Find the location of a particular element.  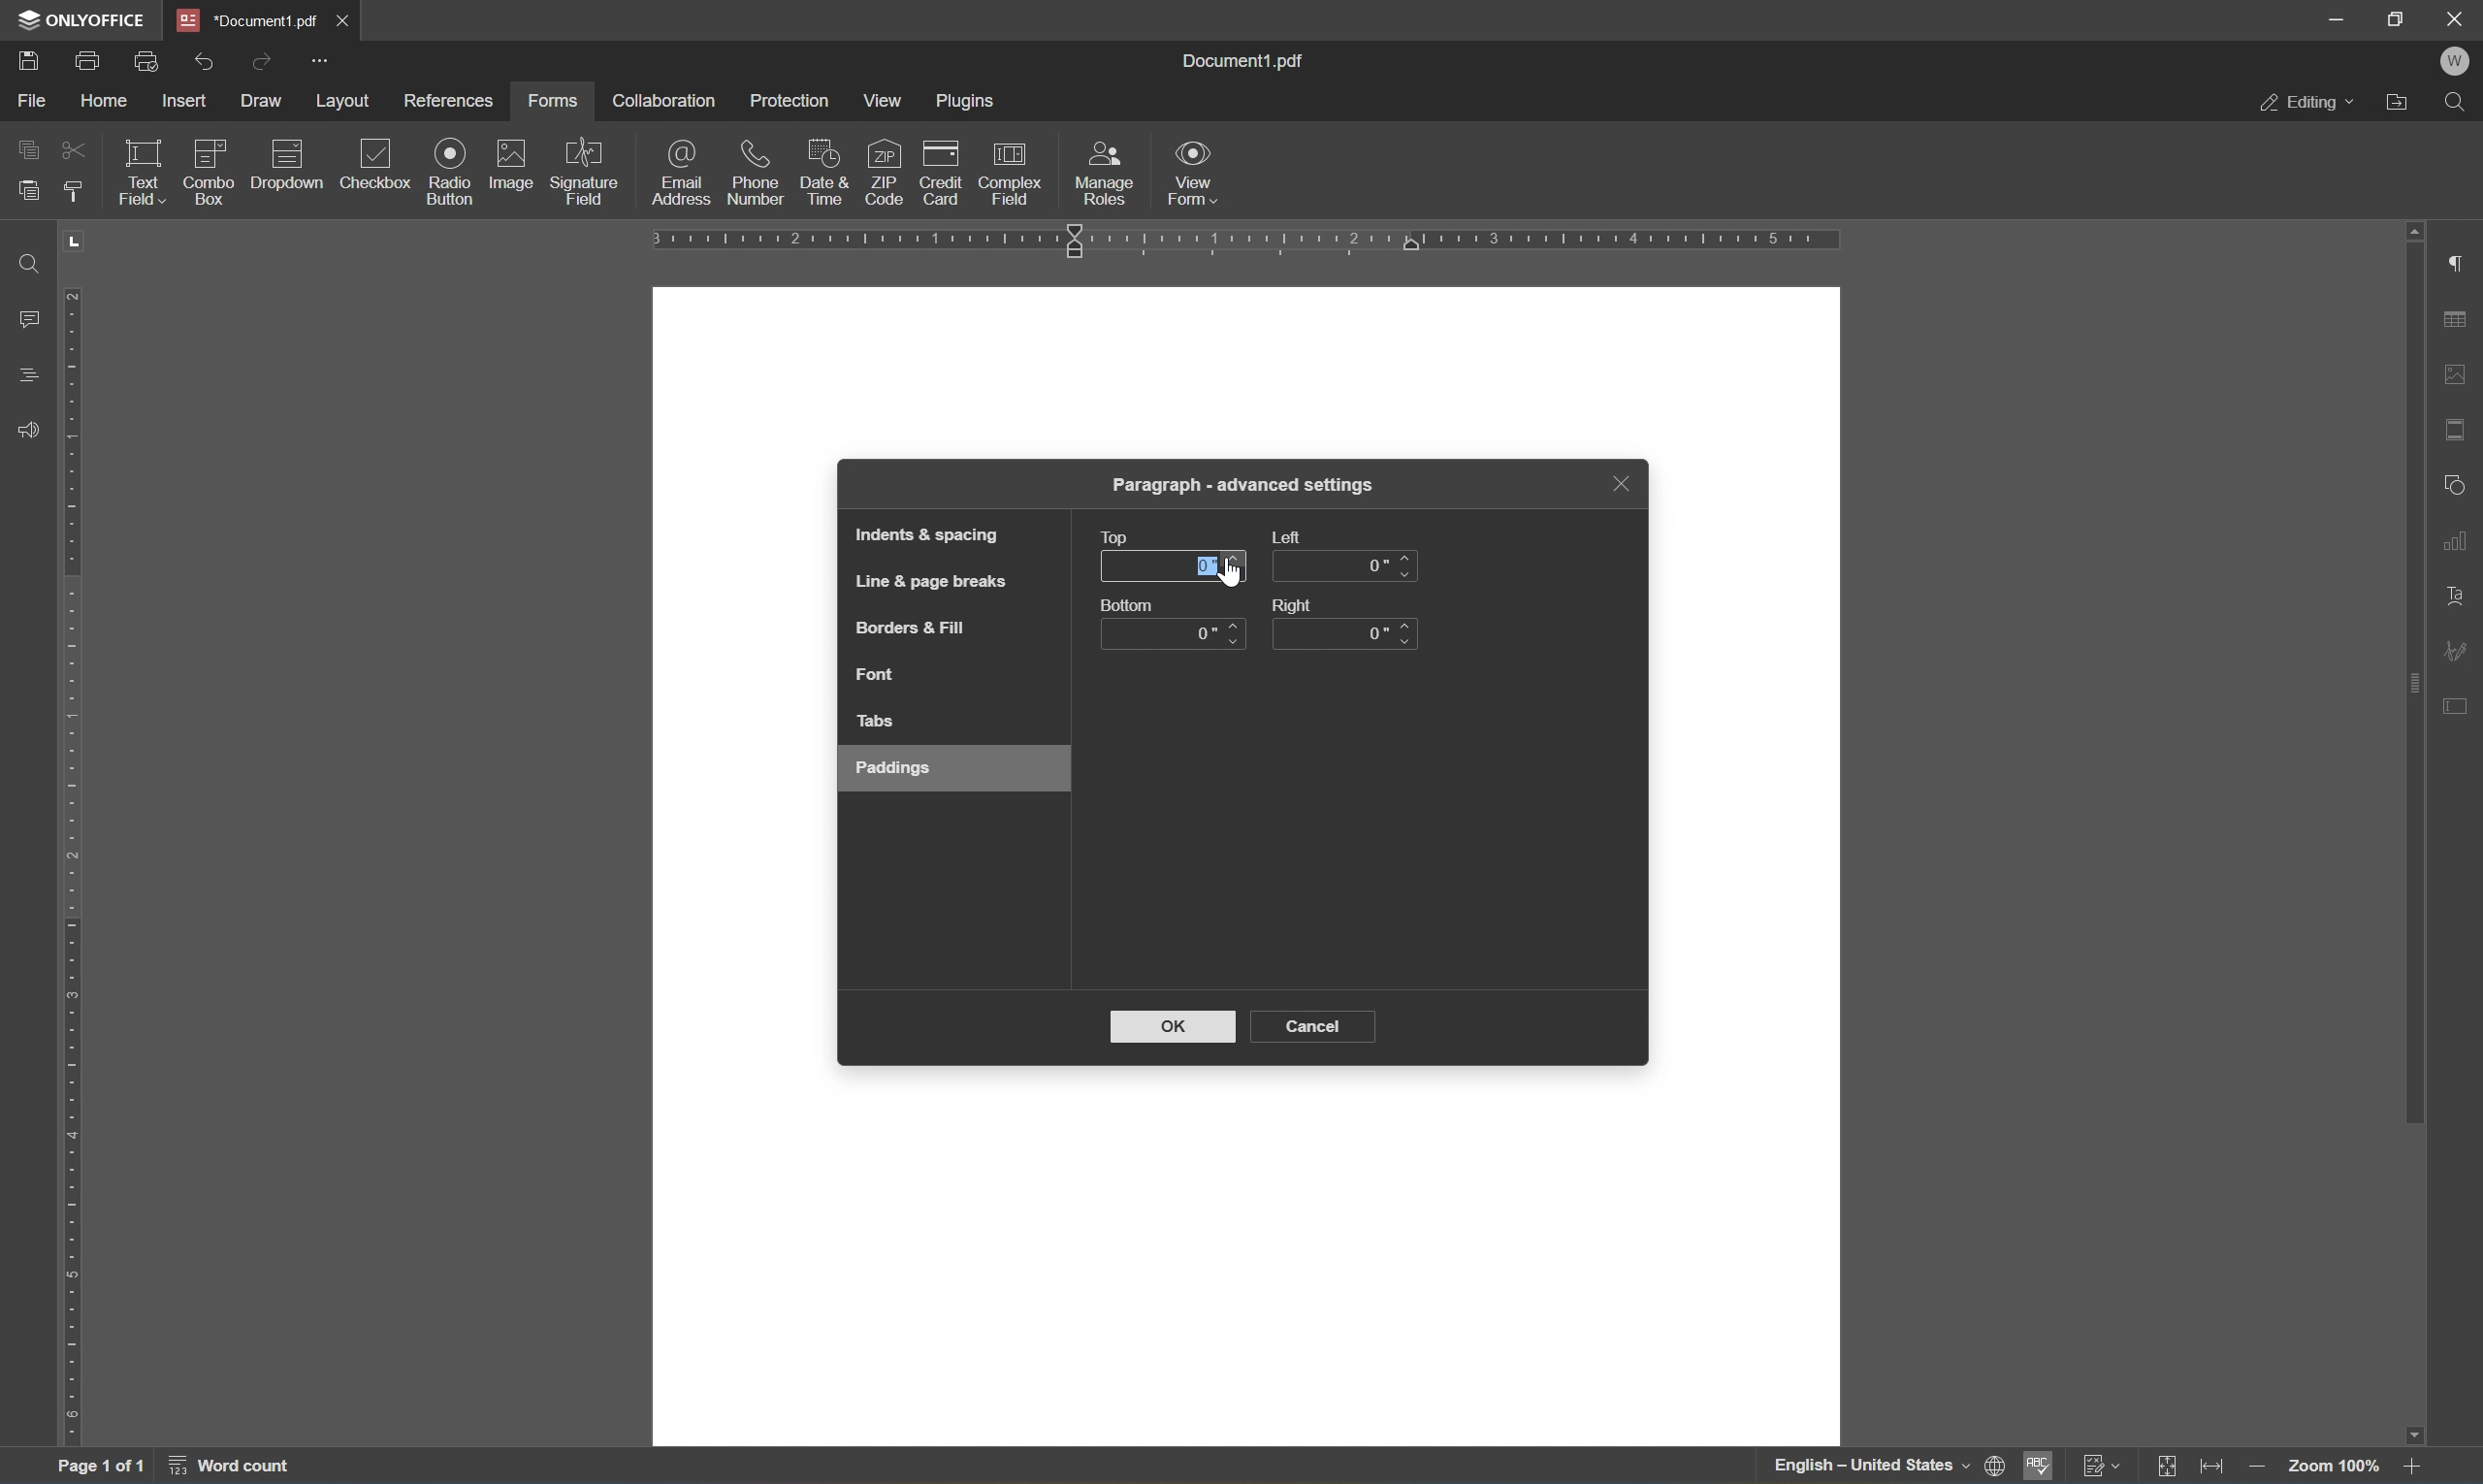

customize quick access toolbar is located at coordinates (323, 59).